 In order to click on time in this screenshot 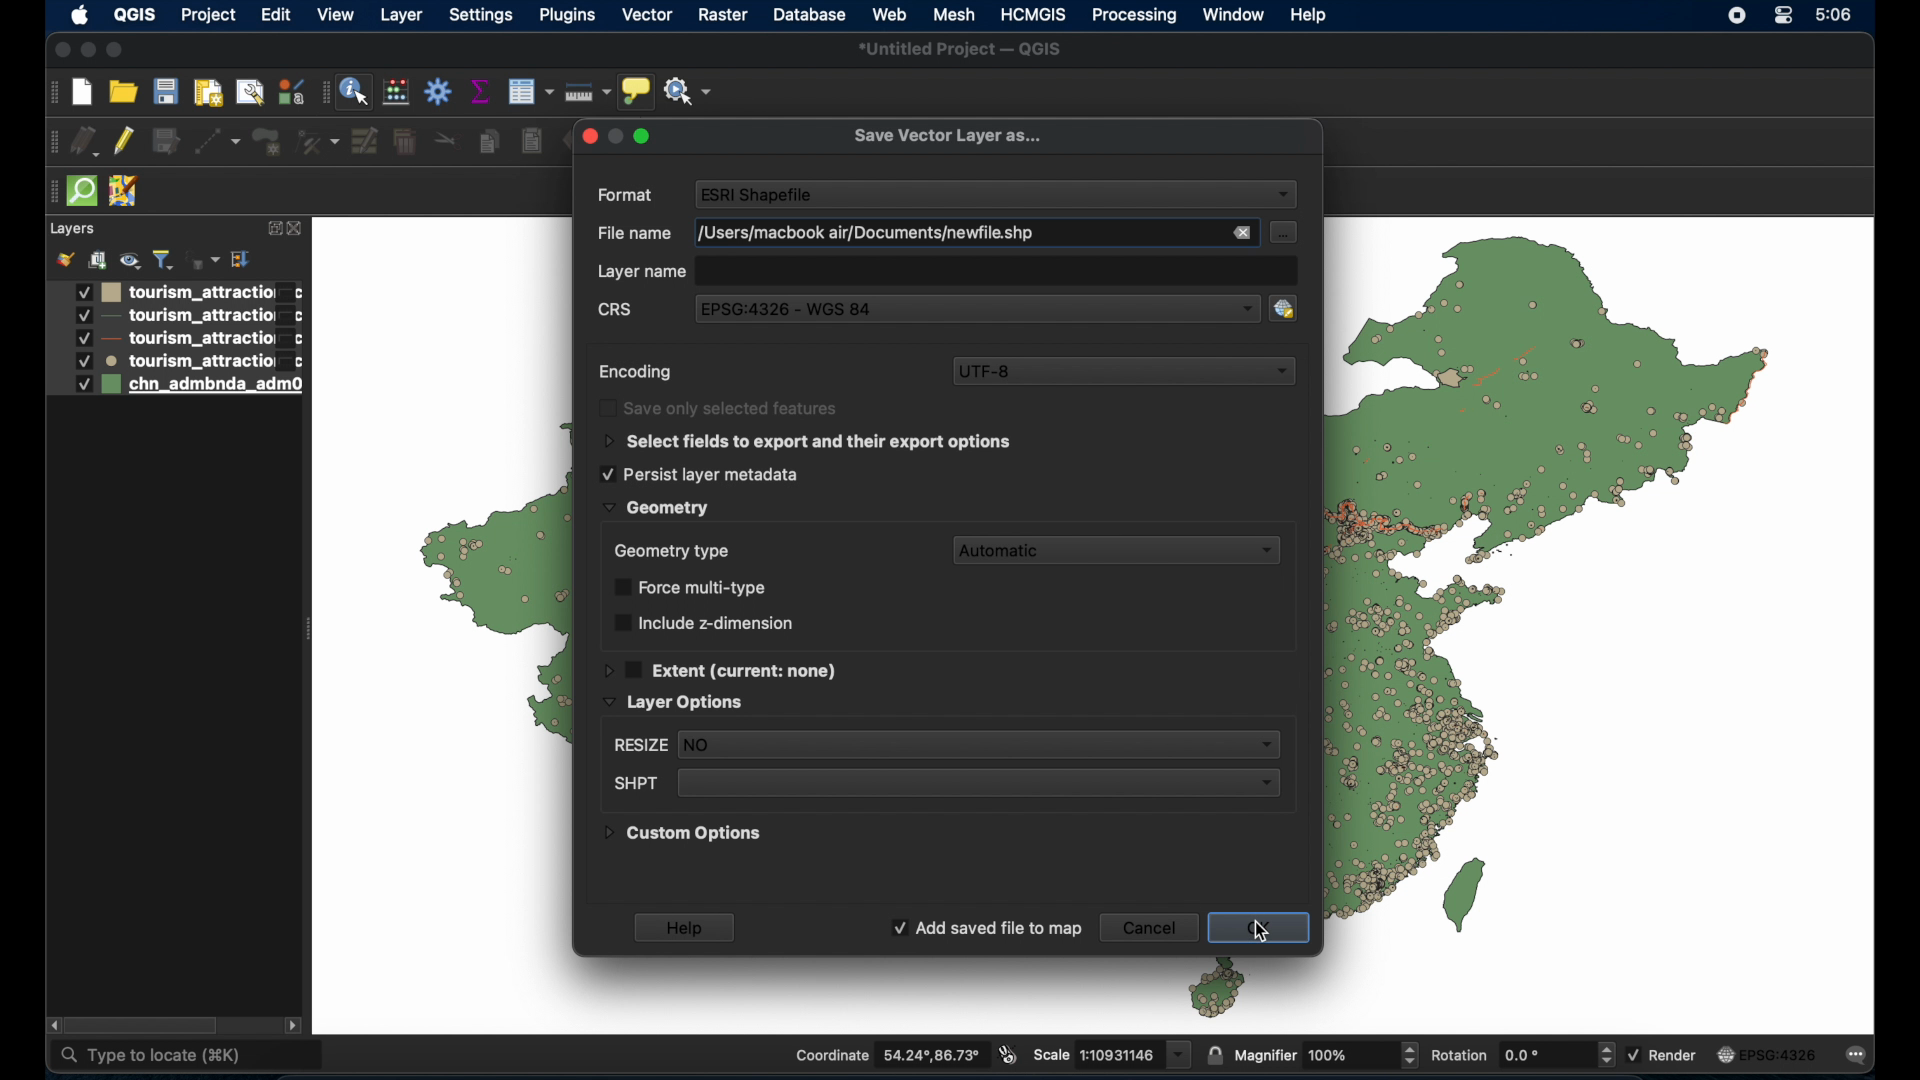, I will do `click(1836, 15)`.